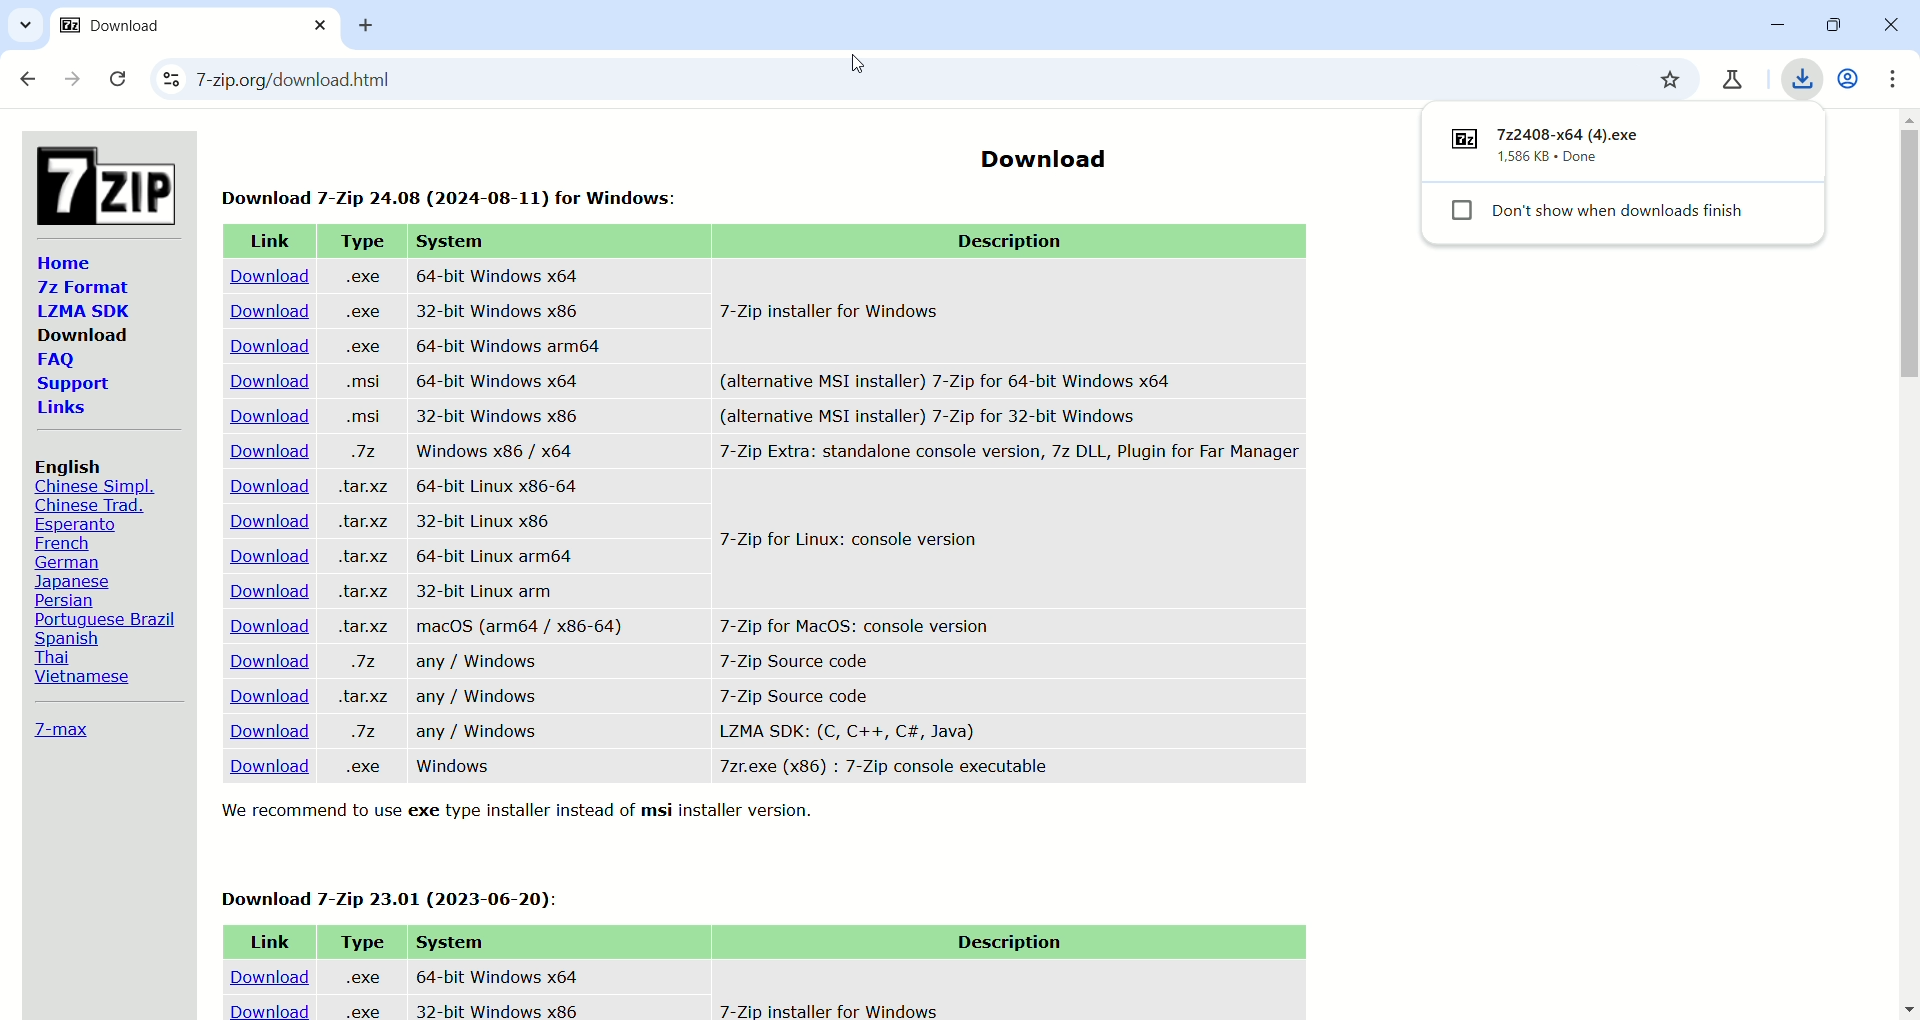 This screenshot has height=1020, width=1920. Describe the element at coordinates (169, 34) in the screenshot. I see `current tab` at that location.